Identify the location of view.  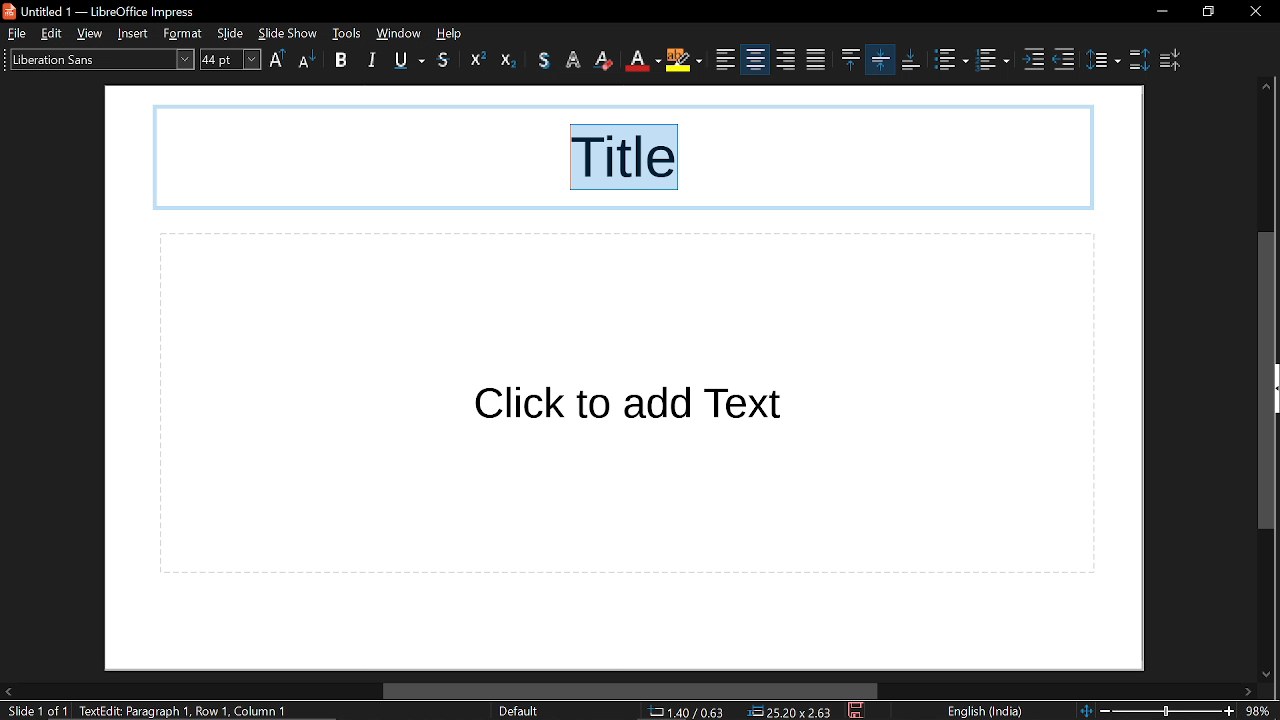
(94, 34).